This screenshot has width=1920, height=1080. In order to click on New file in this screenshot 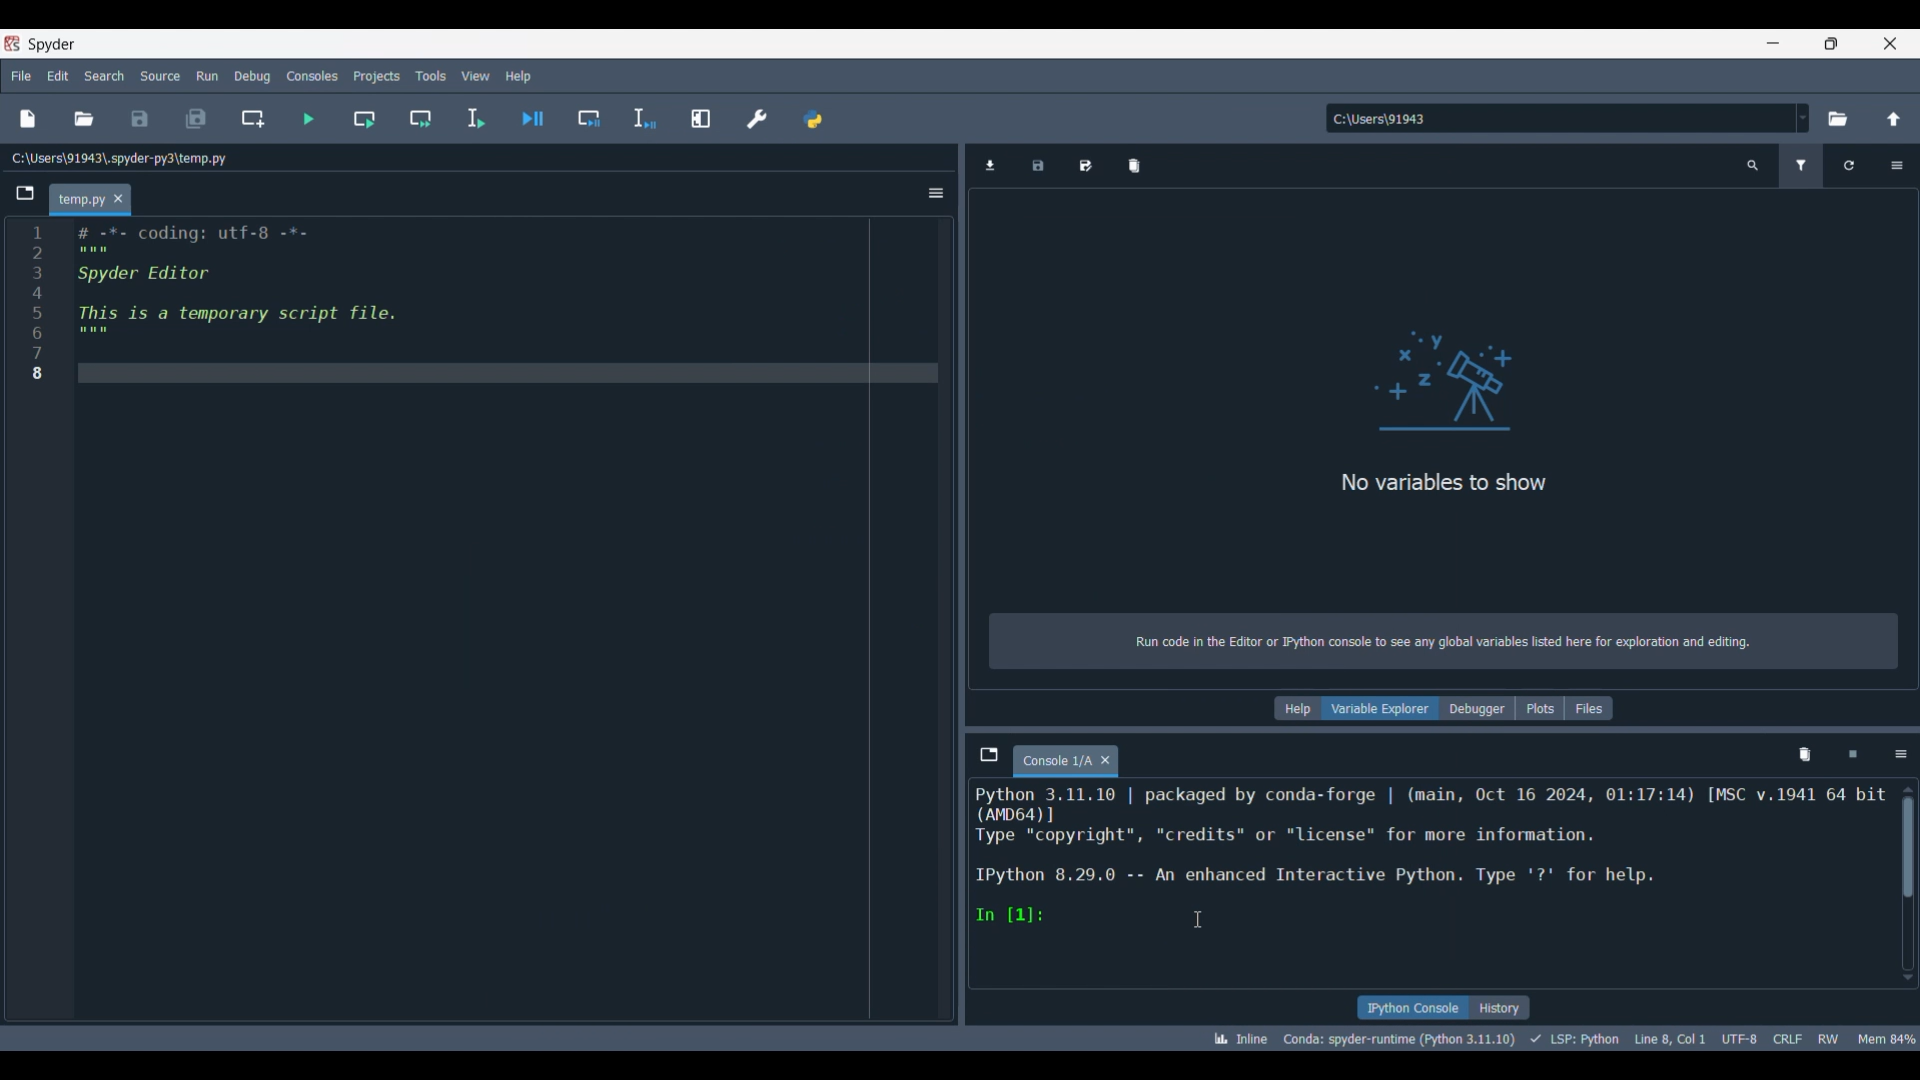, I will do `click(27, 119)`.